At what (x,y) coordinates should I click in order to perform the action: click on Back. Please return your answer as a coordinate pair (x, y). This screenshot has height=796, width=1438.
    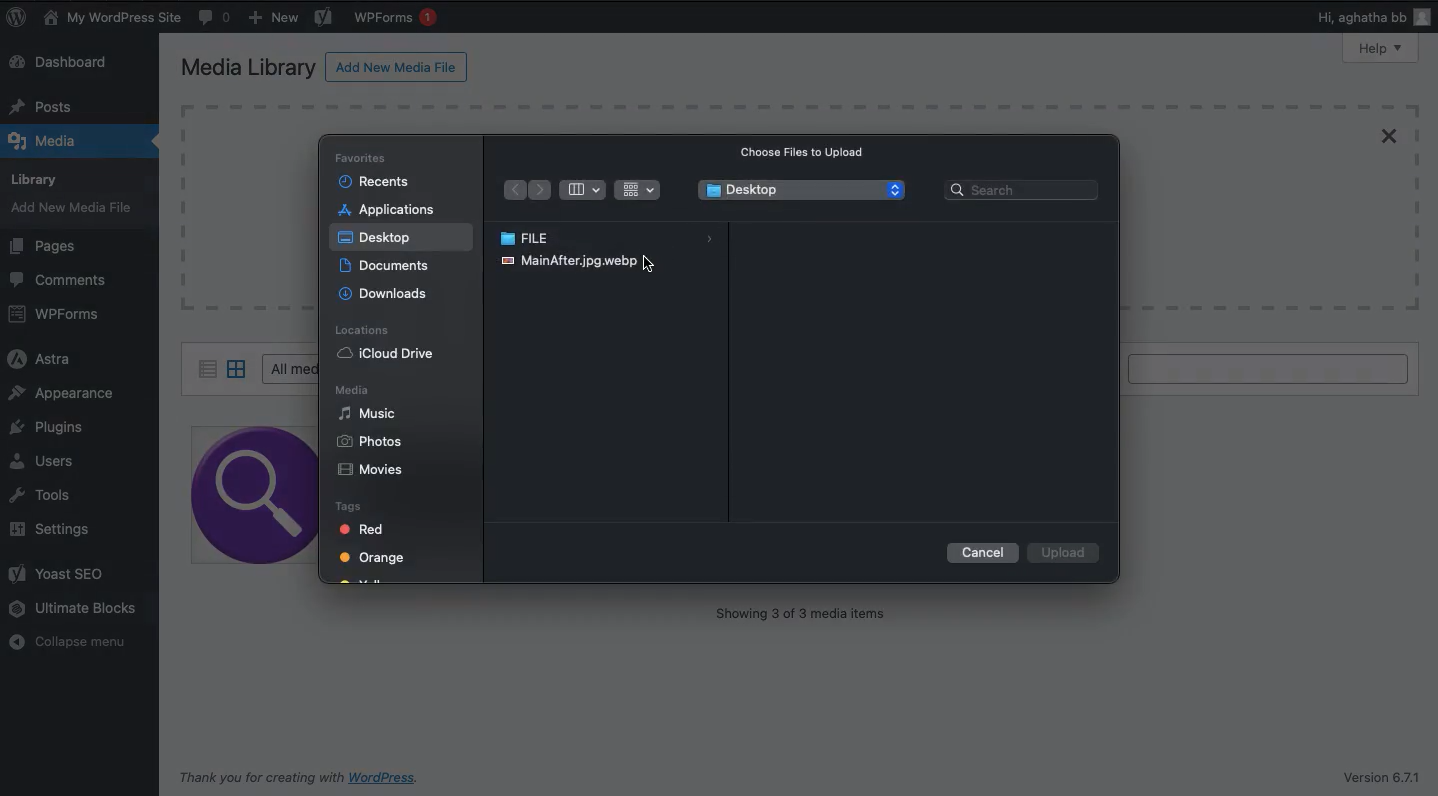
    Looking at the image, I should click on (516, 191).